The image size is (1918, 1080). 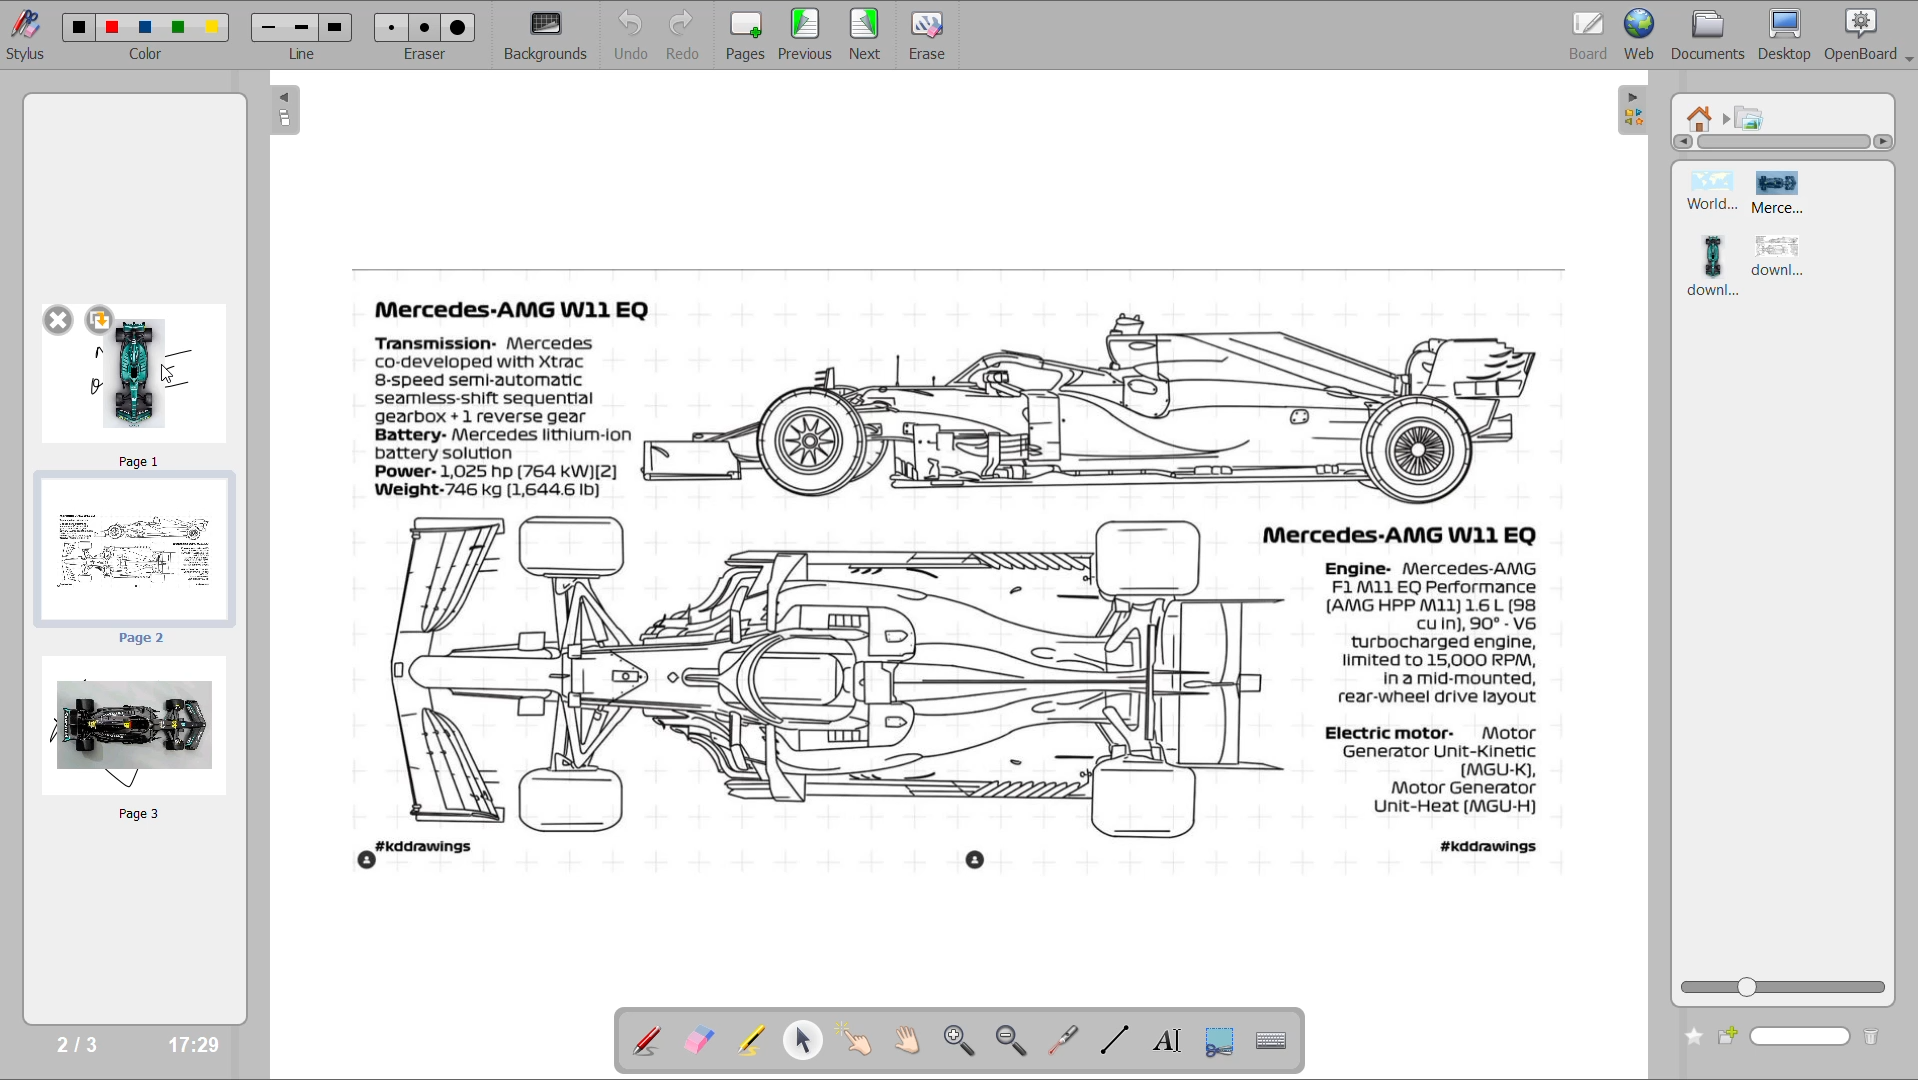 I want to click on redo, so click(x=688, y=35).